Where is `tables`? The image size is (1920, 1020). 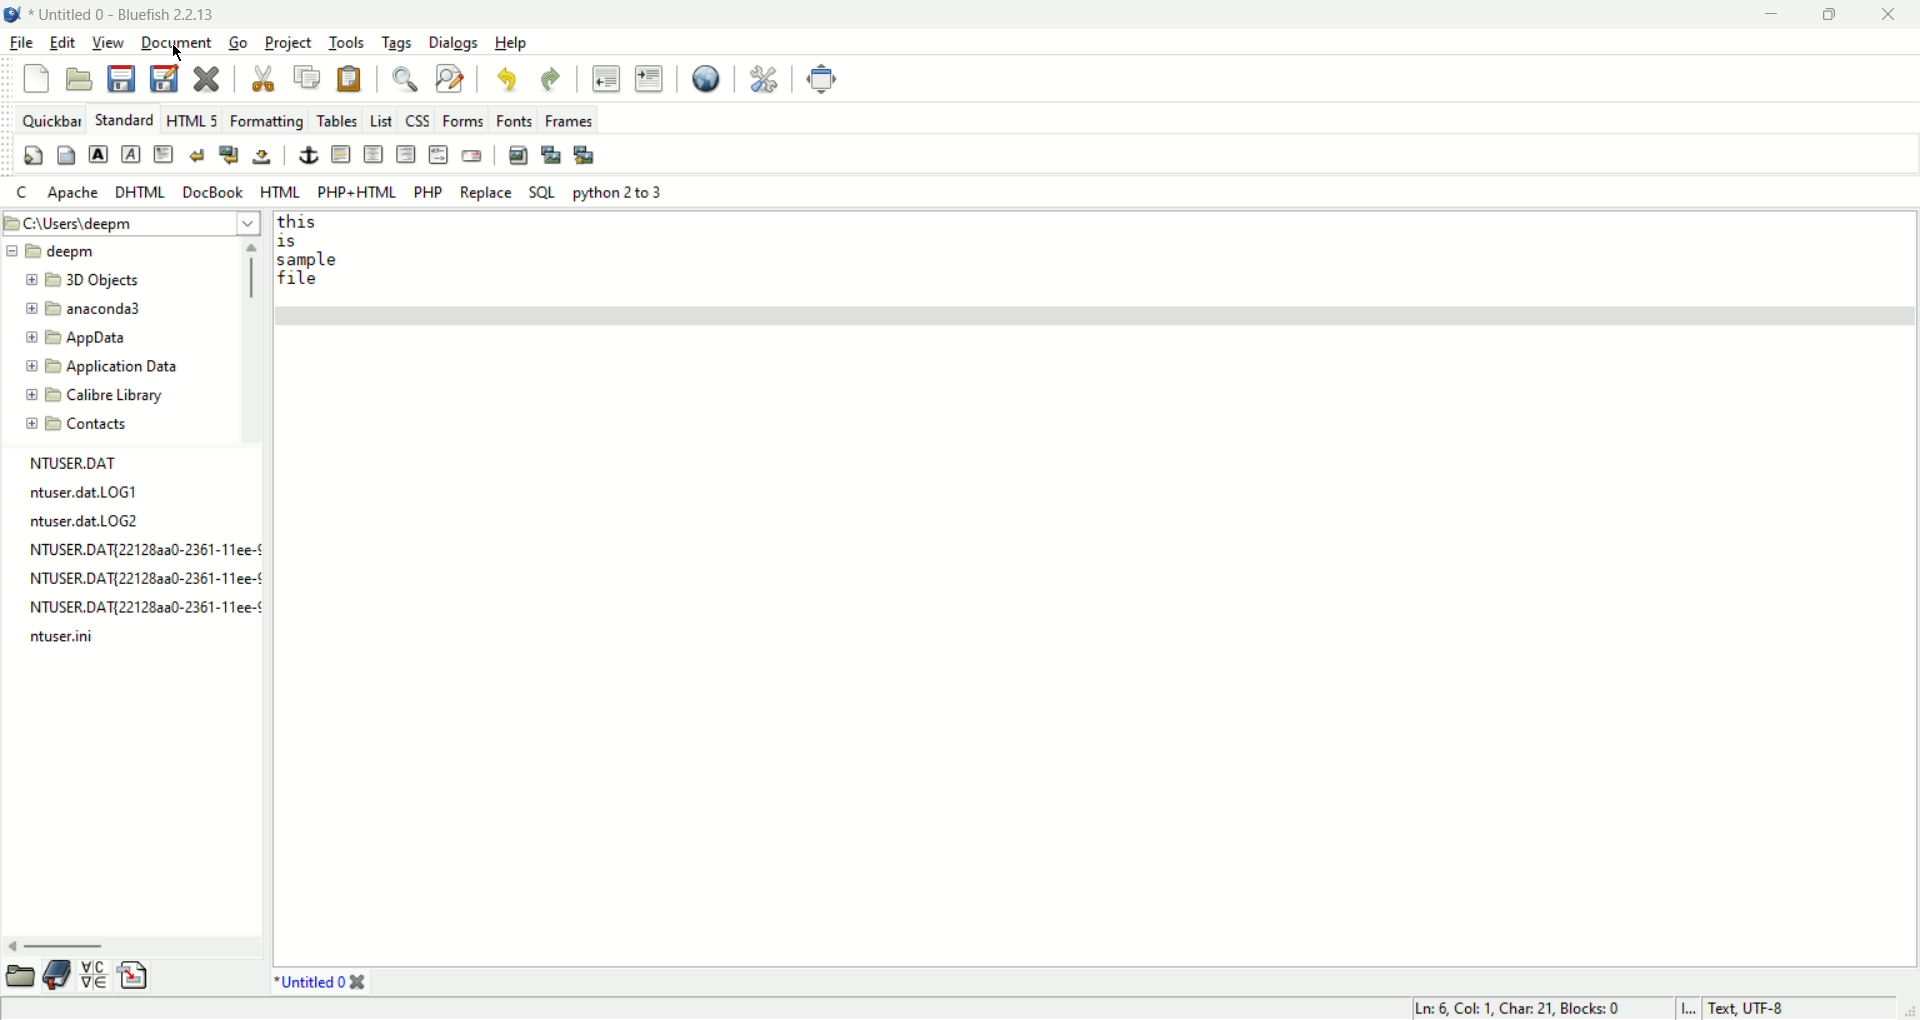 tables is located at coordinates (338, 119).